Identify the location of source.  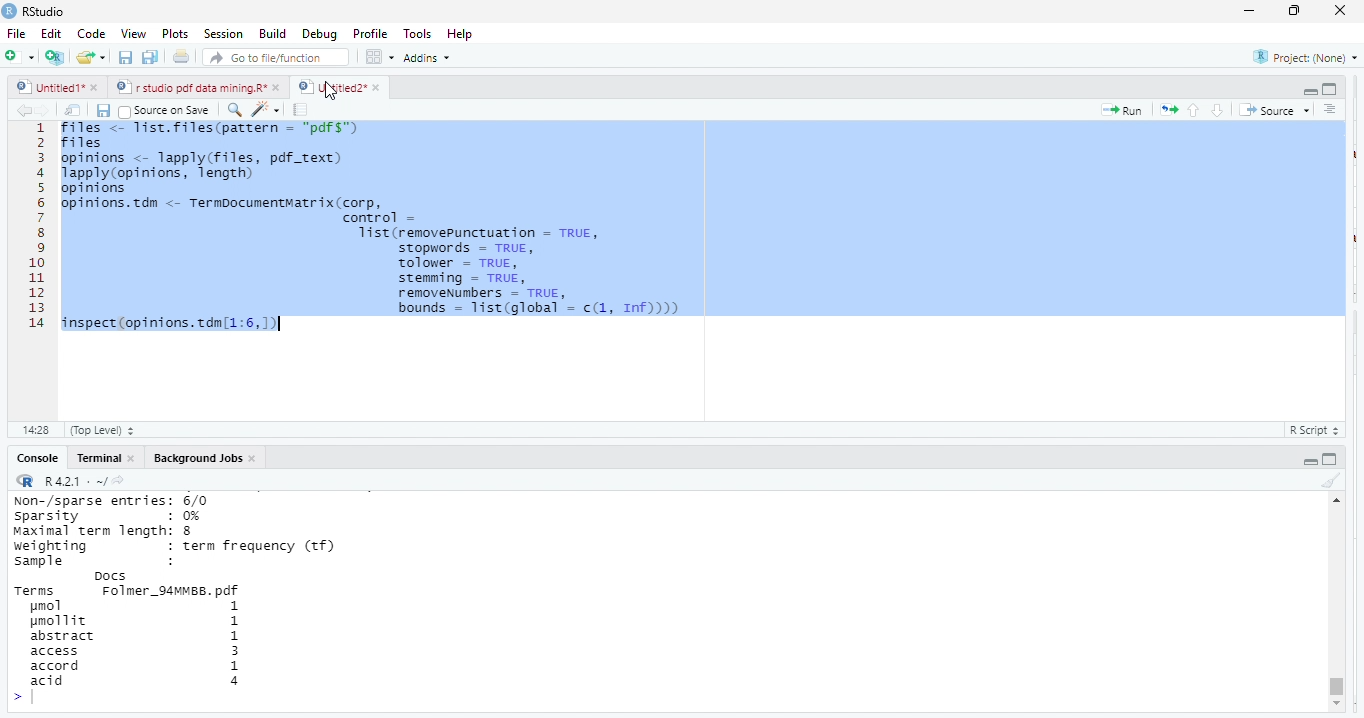
(1272, 110).